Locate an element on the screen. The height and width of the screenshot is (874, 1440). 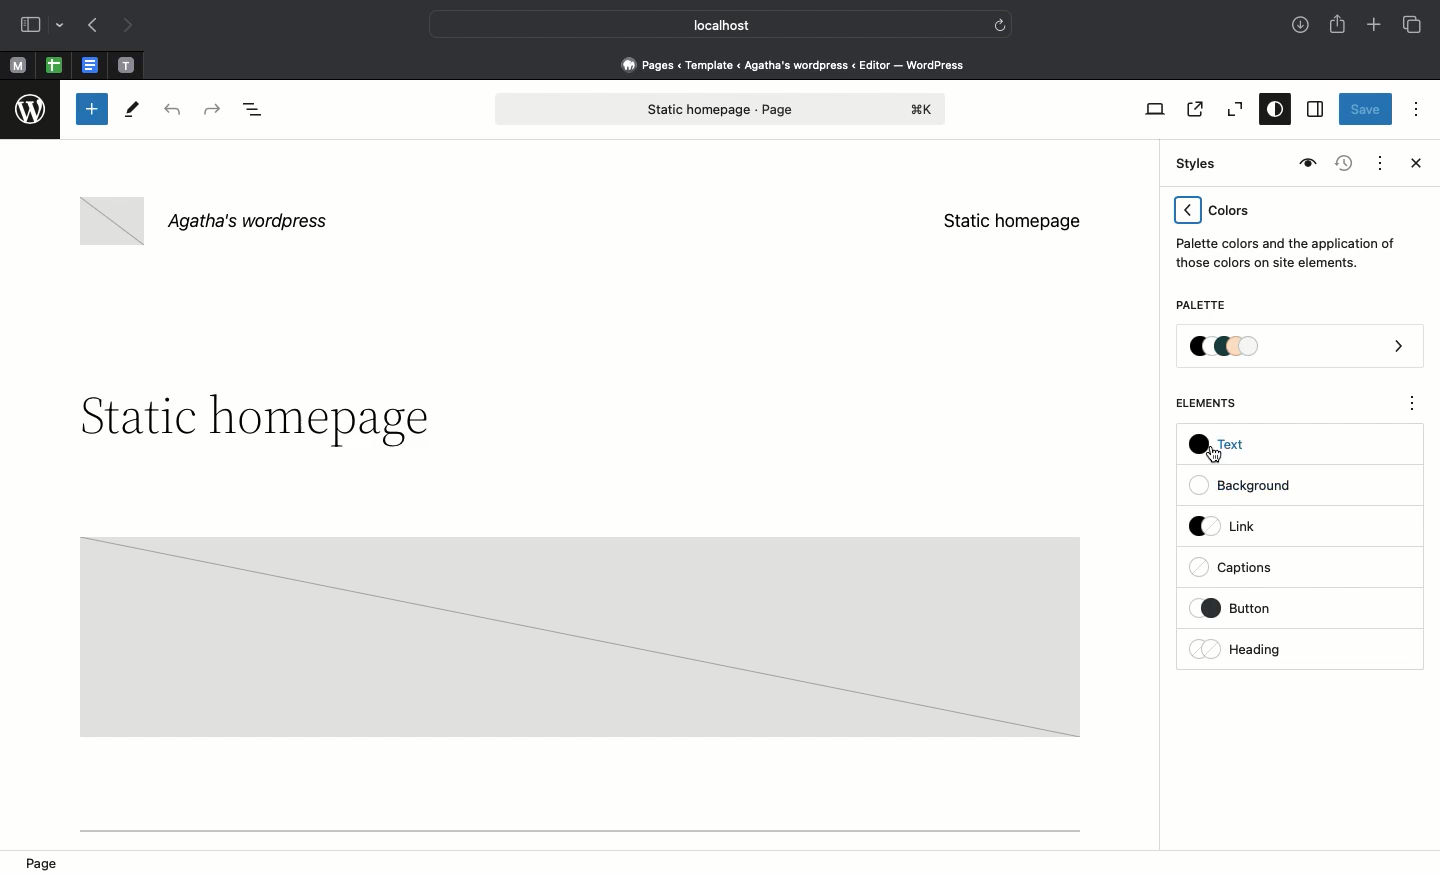
Heading is located at coordinates (1240, 649).